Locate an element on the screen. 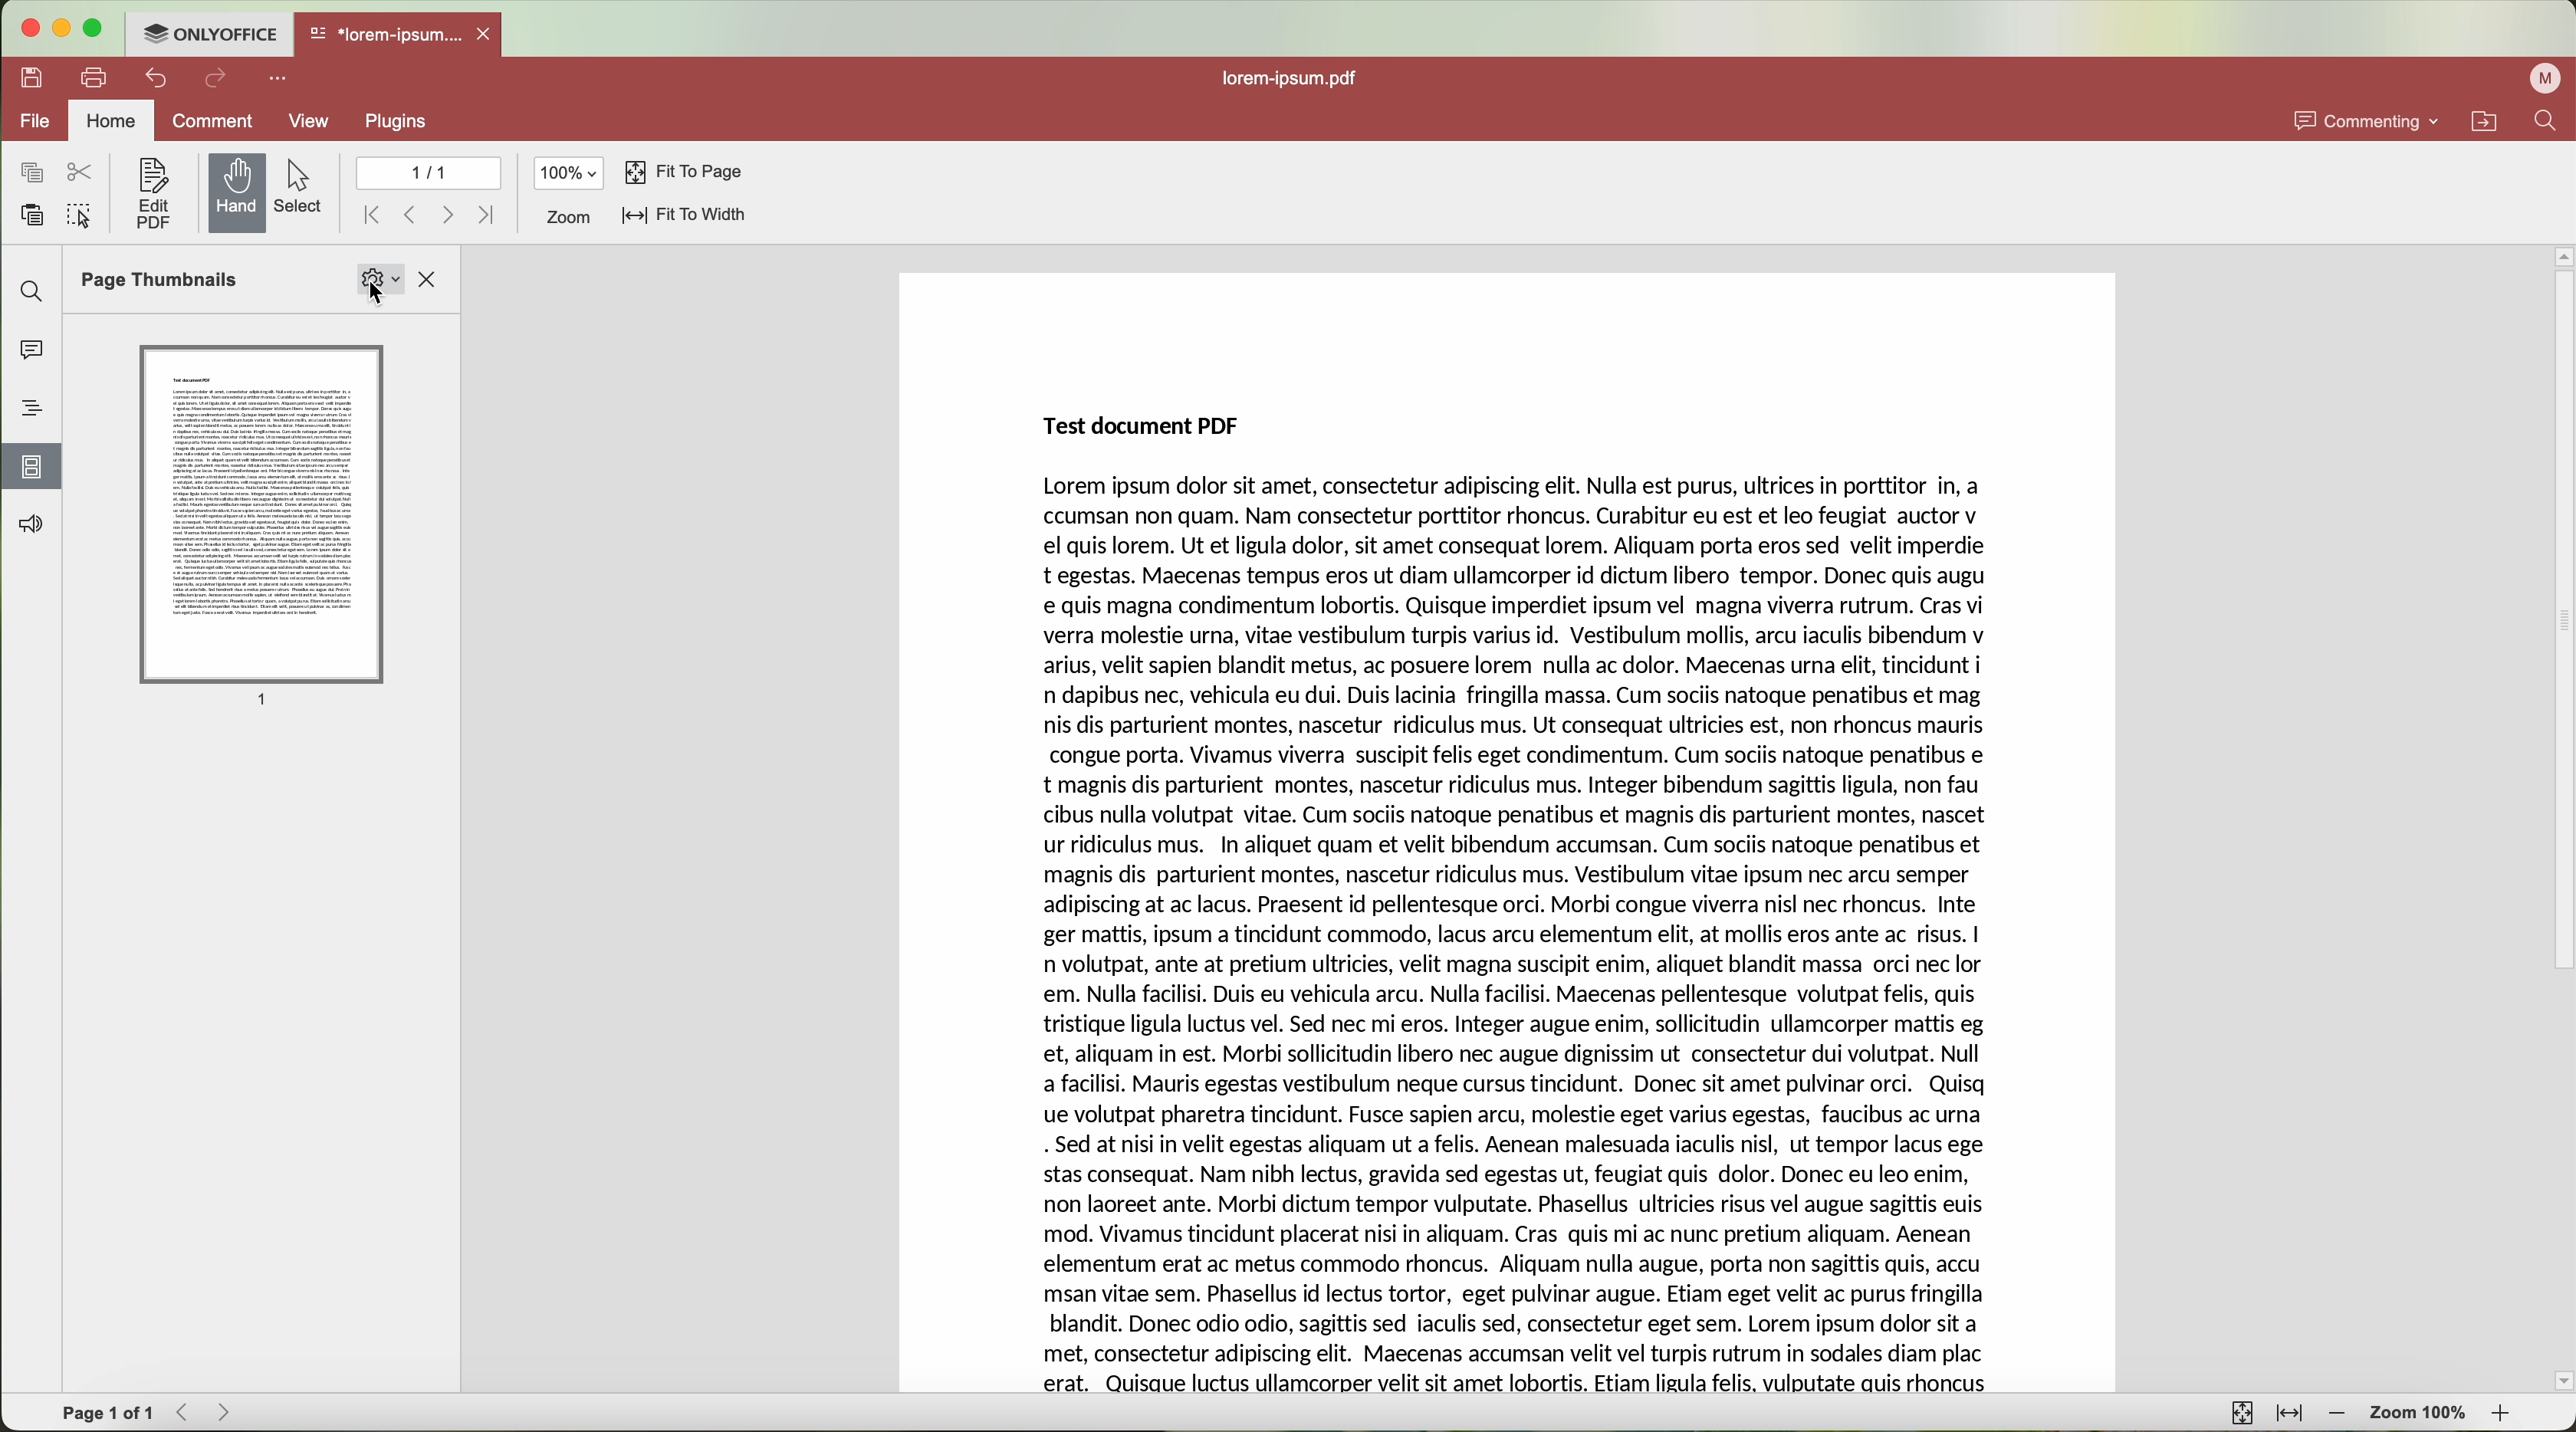 This screenshot has width=2576, height=1432. headings is located at coordinates (32, 409).